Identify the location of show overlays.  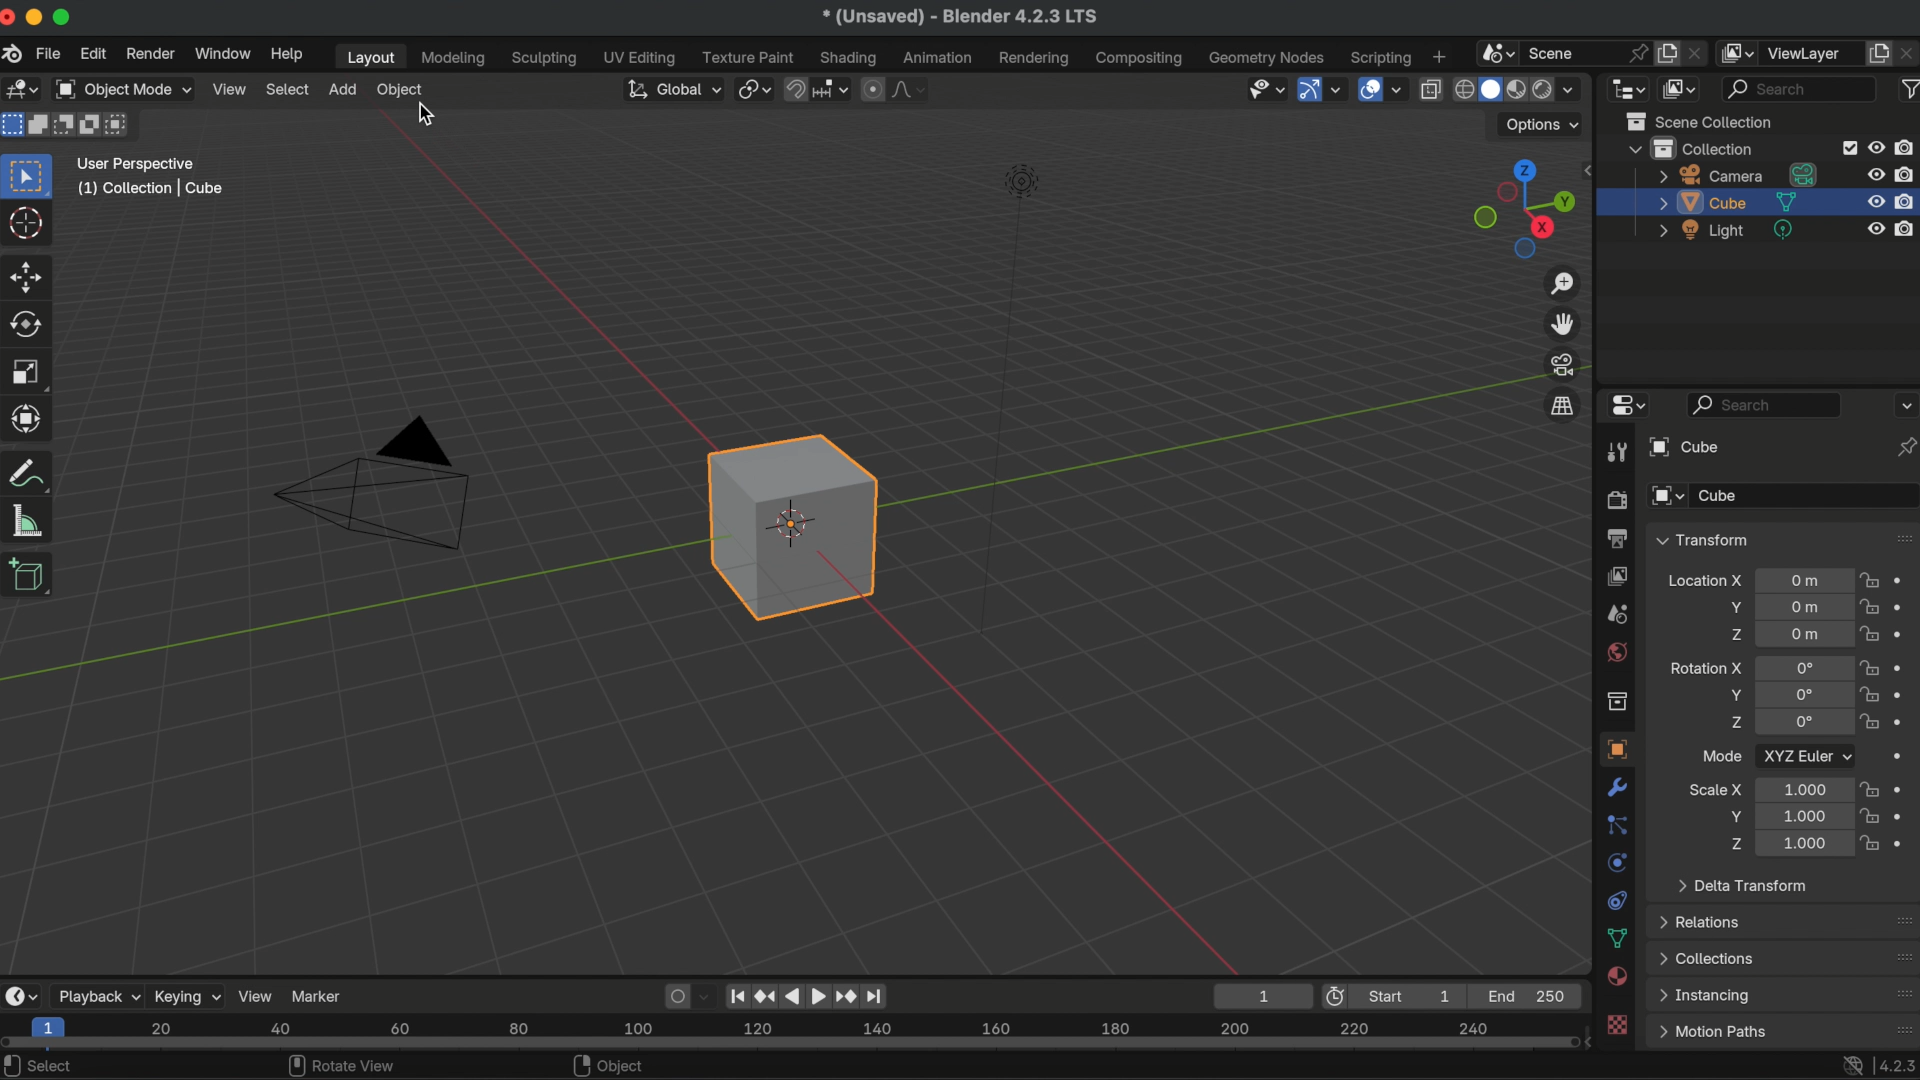
(1368, 88).